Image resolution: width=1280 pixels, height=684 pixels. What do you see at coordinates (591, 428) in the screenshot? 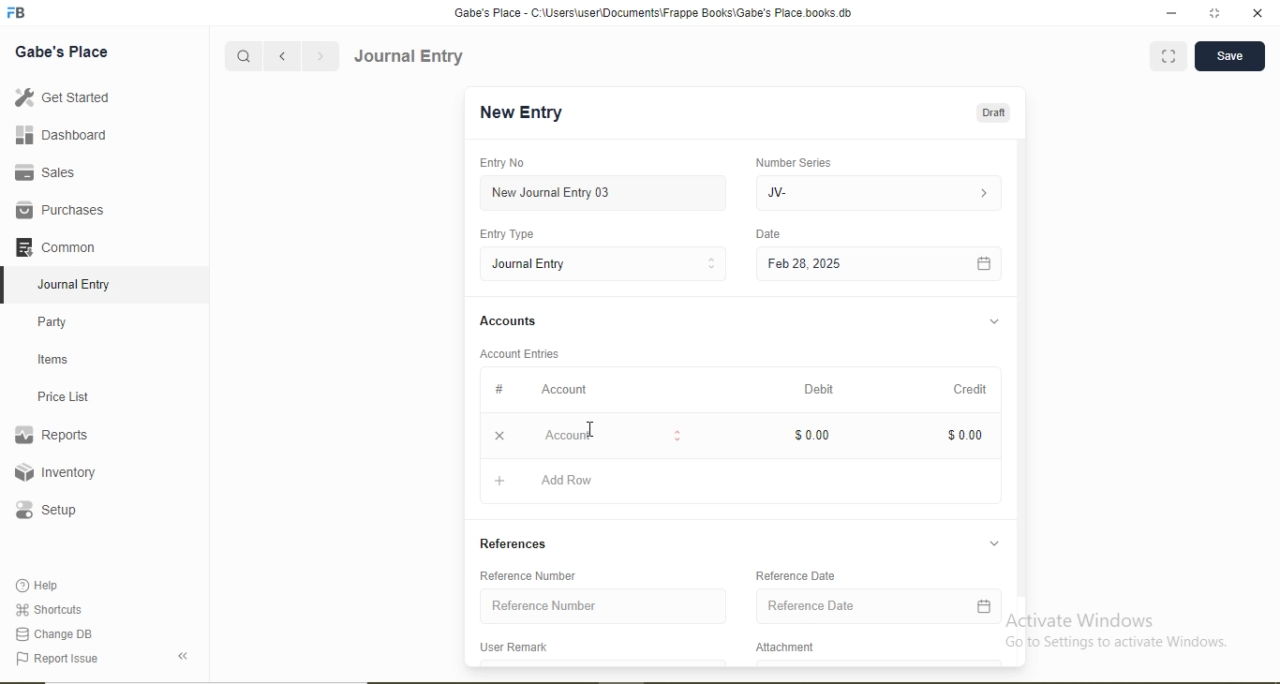
I see `Cursor` at bounding box center [591, 428].